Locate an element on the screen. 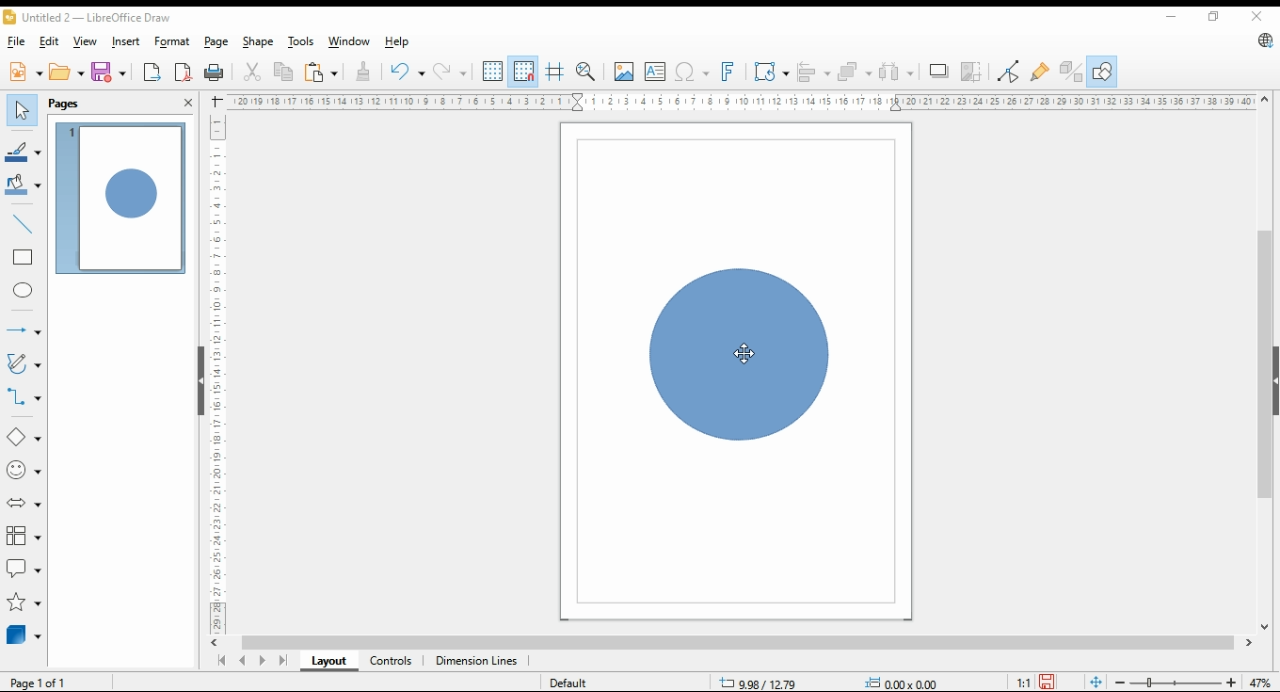 This screenshot has height=692, width=1280. toggle point edit mode is located at coordinates (1007, 70).